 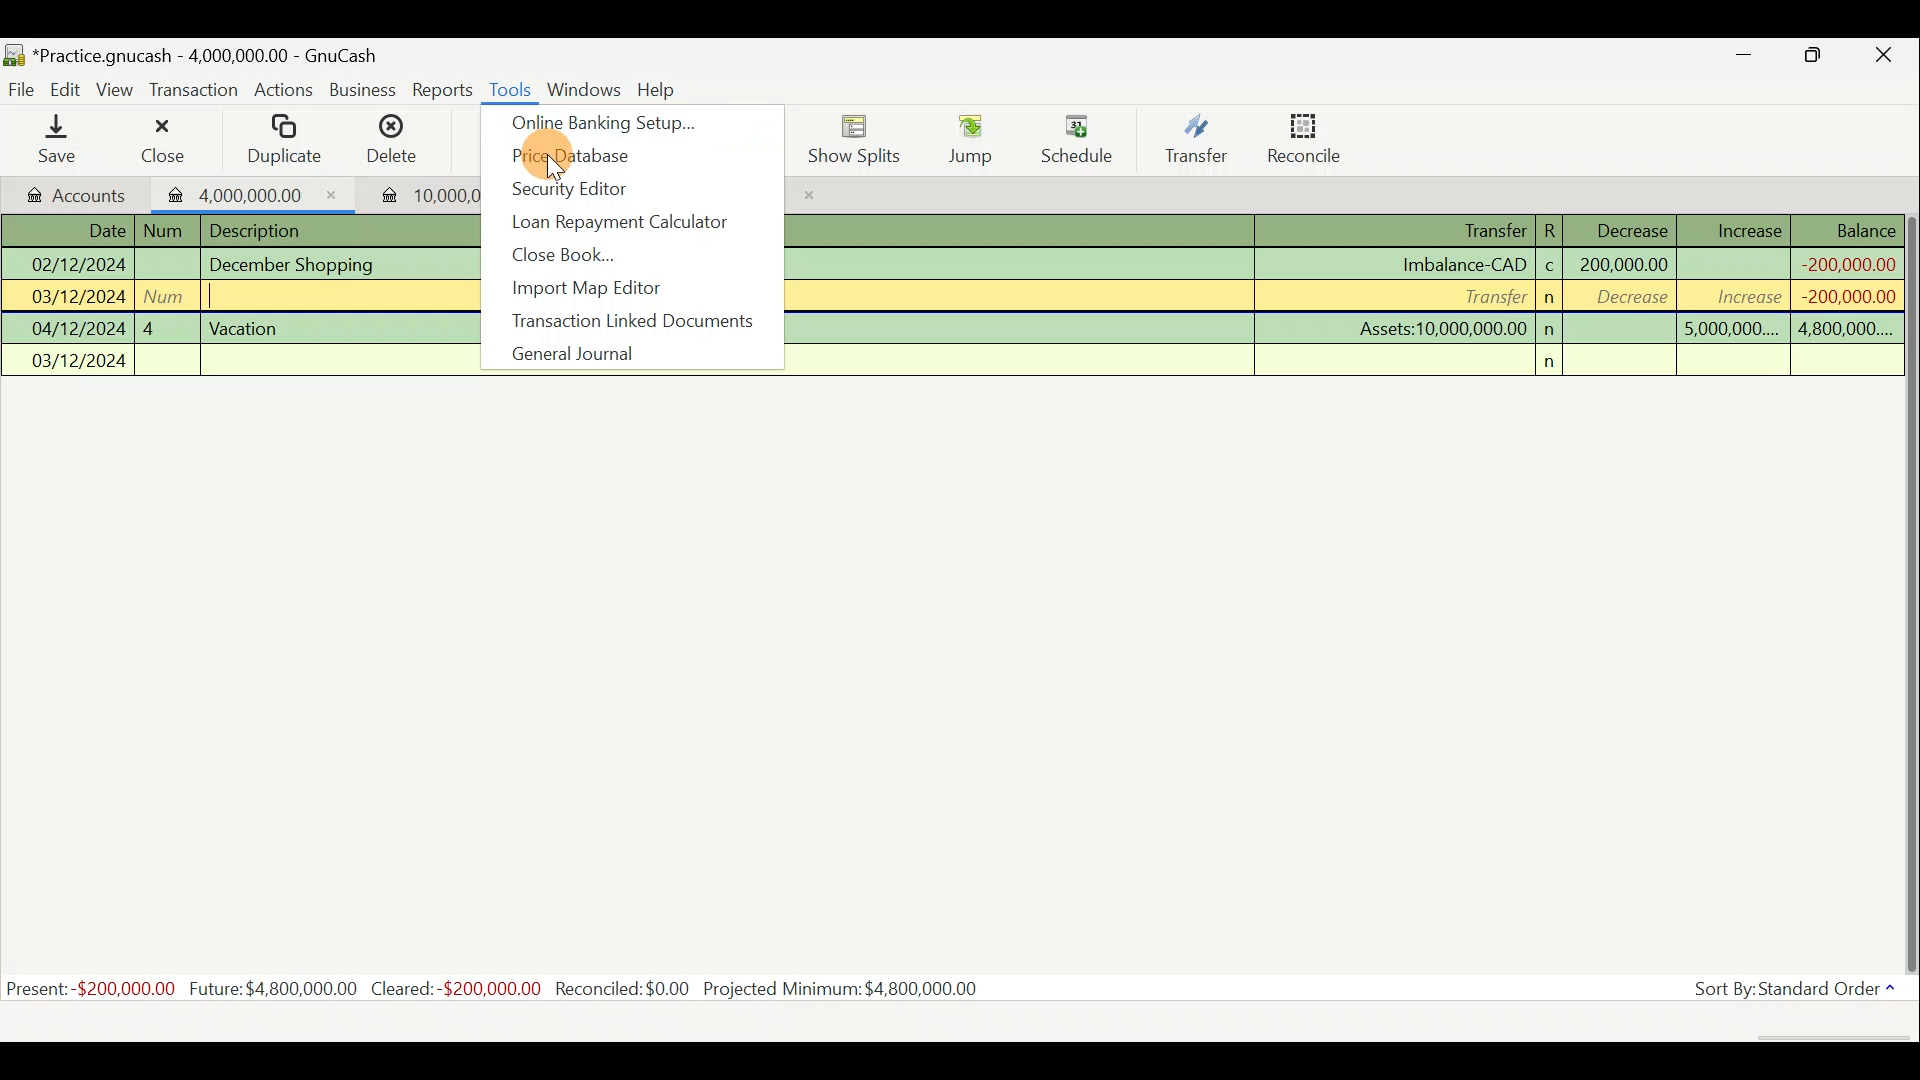 I want to click on Edit, so click(x=69, y=89).